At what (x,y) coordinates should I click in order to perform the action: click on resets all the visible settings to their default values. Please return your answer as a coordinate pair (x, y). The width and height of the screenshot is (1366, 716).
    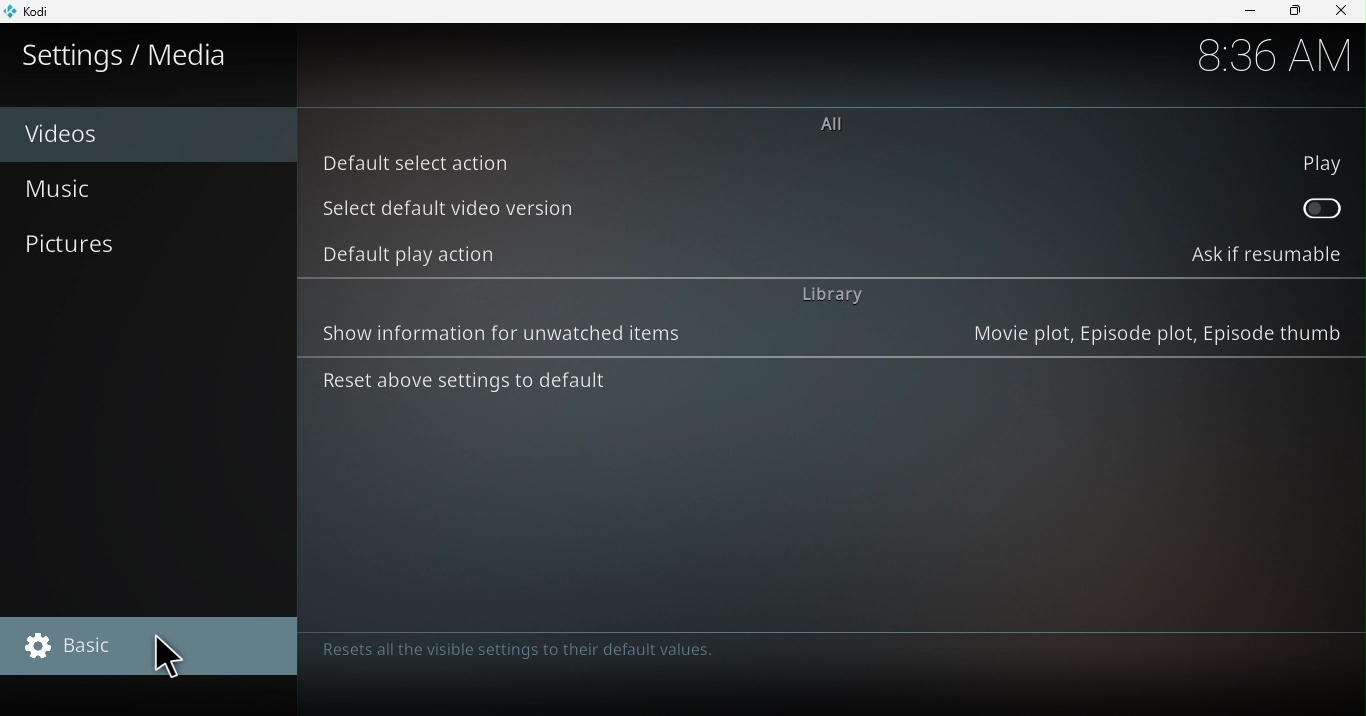
    Looking at the image, I should click on (524, 652).